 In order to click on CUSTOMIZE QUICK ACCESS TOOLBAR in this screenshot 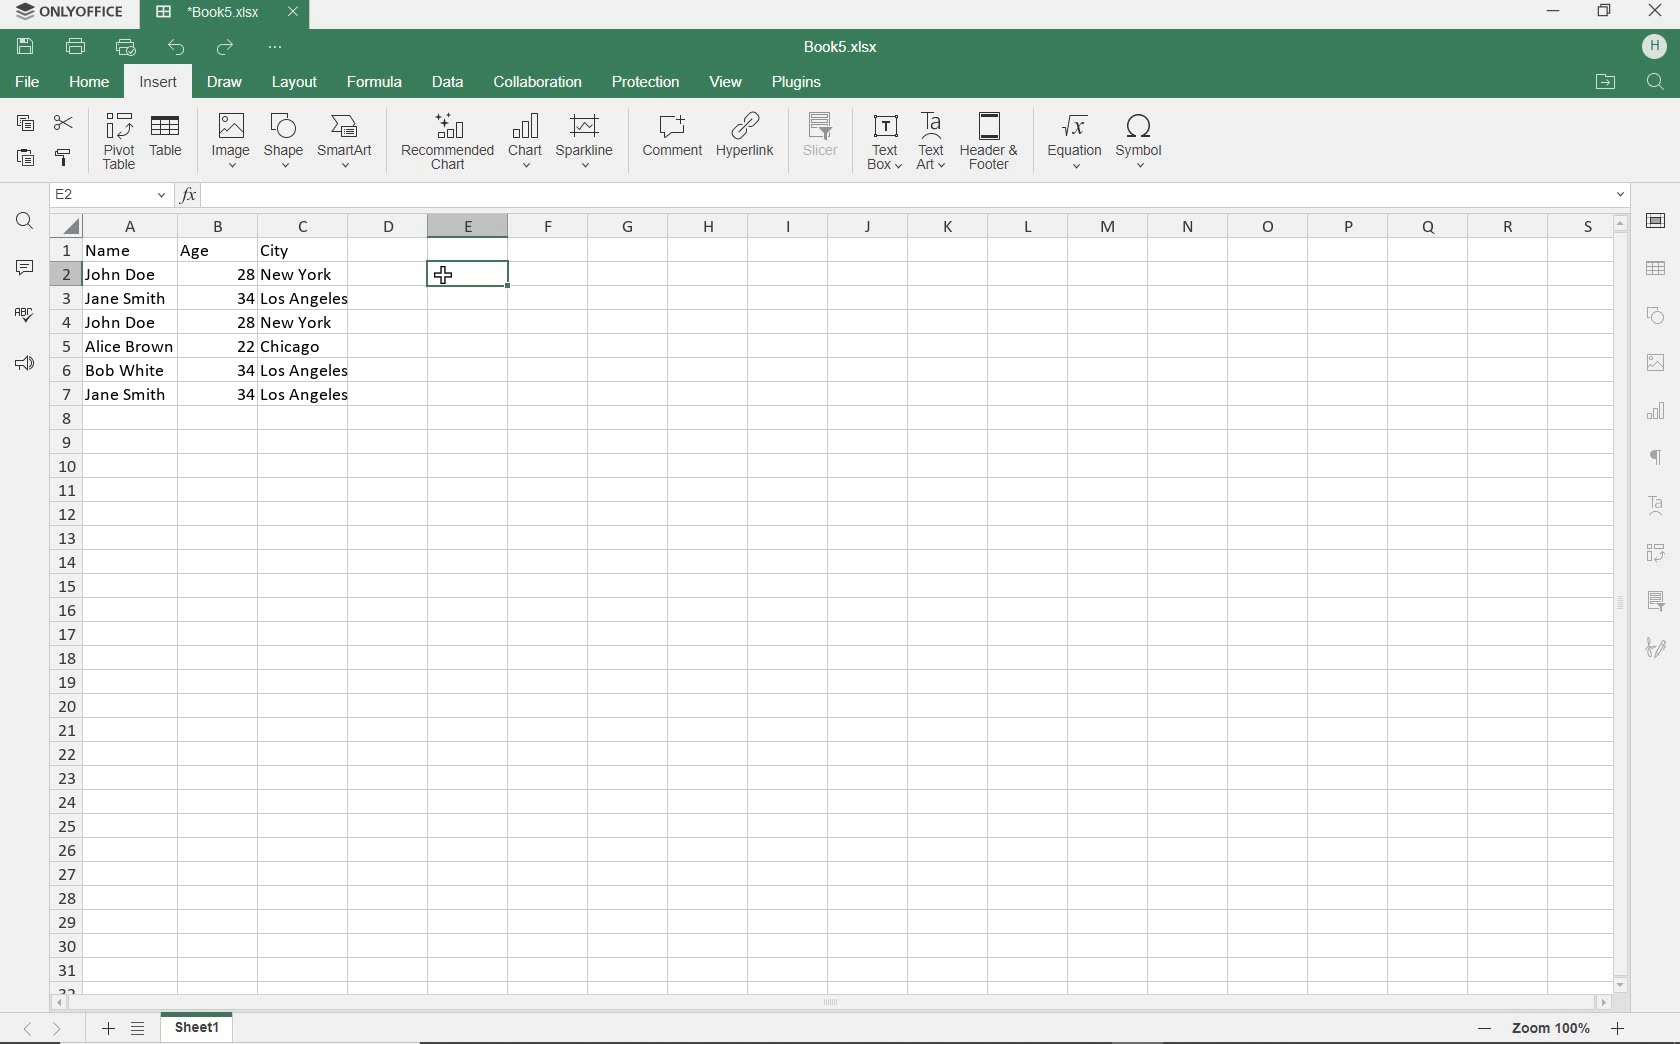, I will do `click(274, 49)`.